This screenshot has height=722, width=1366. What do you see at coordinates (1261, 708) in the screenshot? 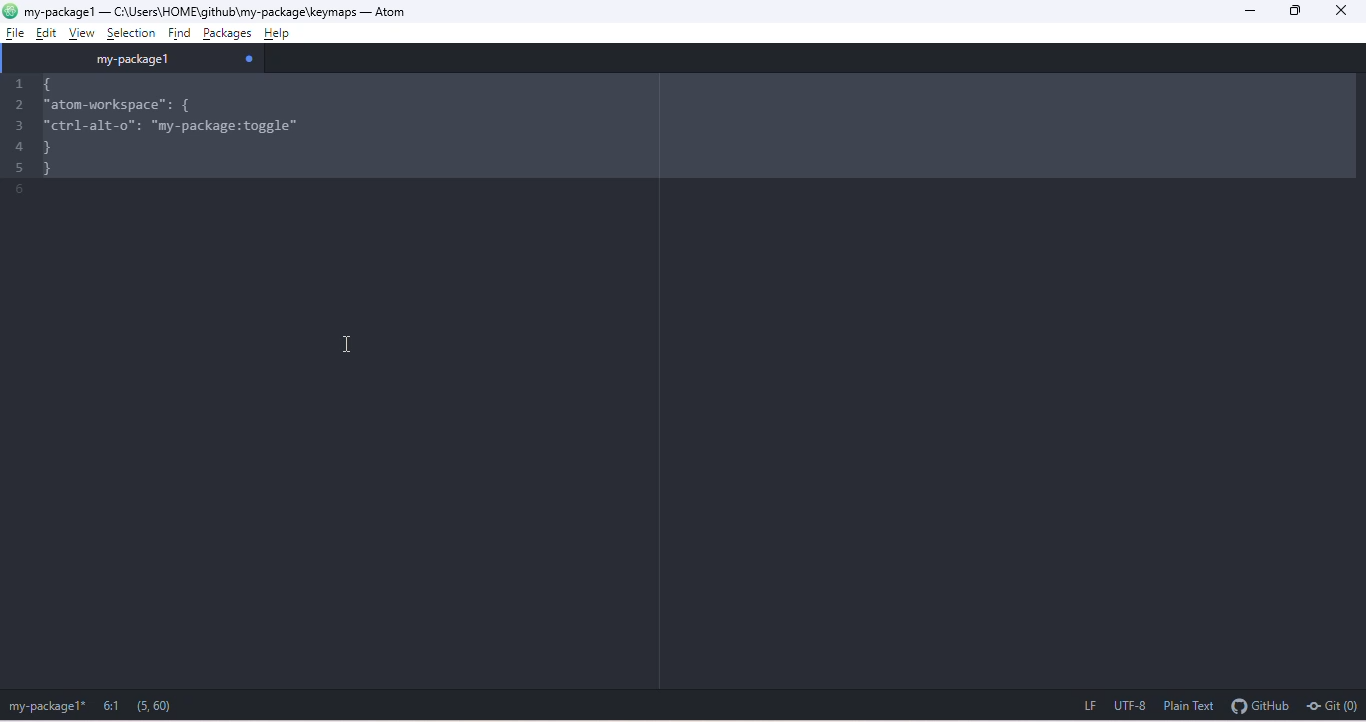
I see `git hub` at bounding box center [1261, 708].